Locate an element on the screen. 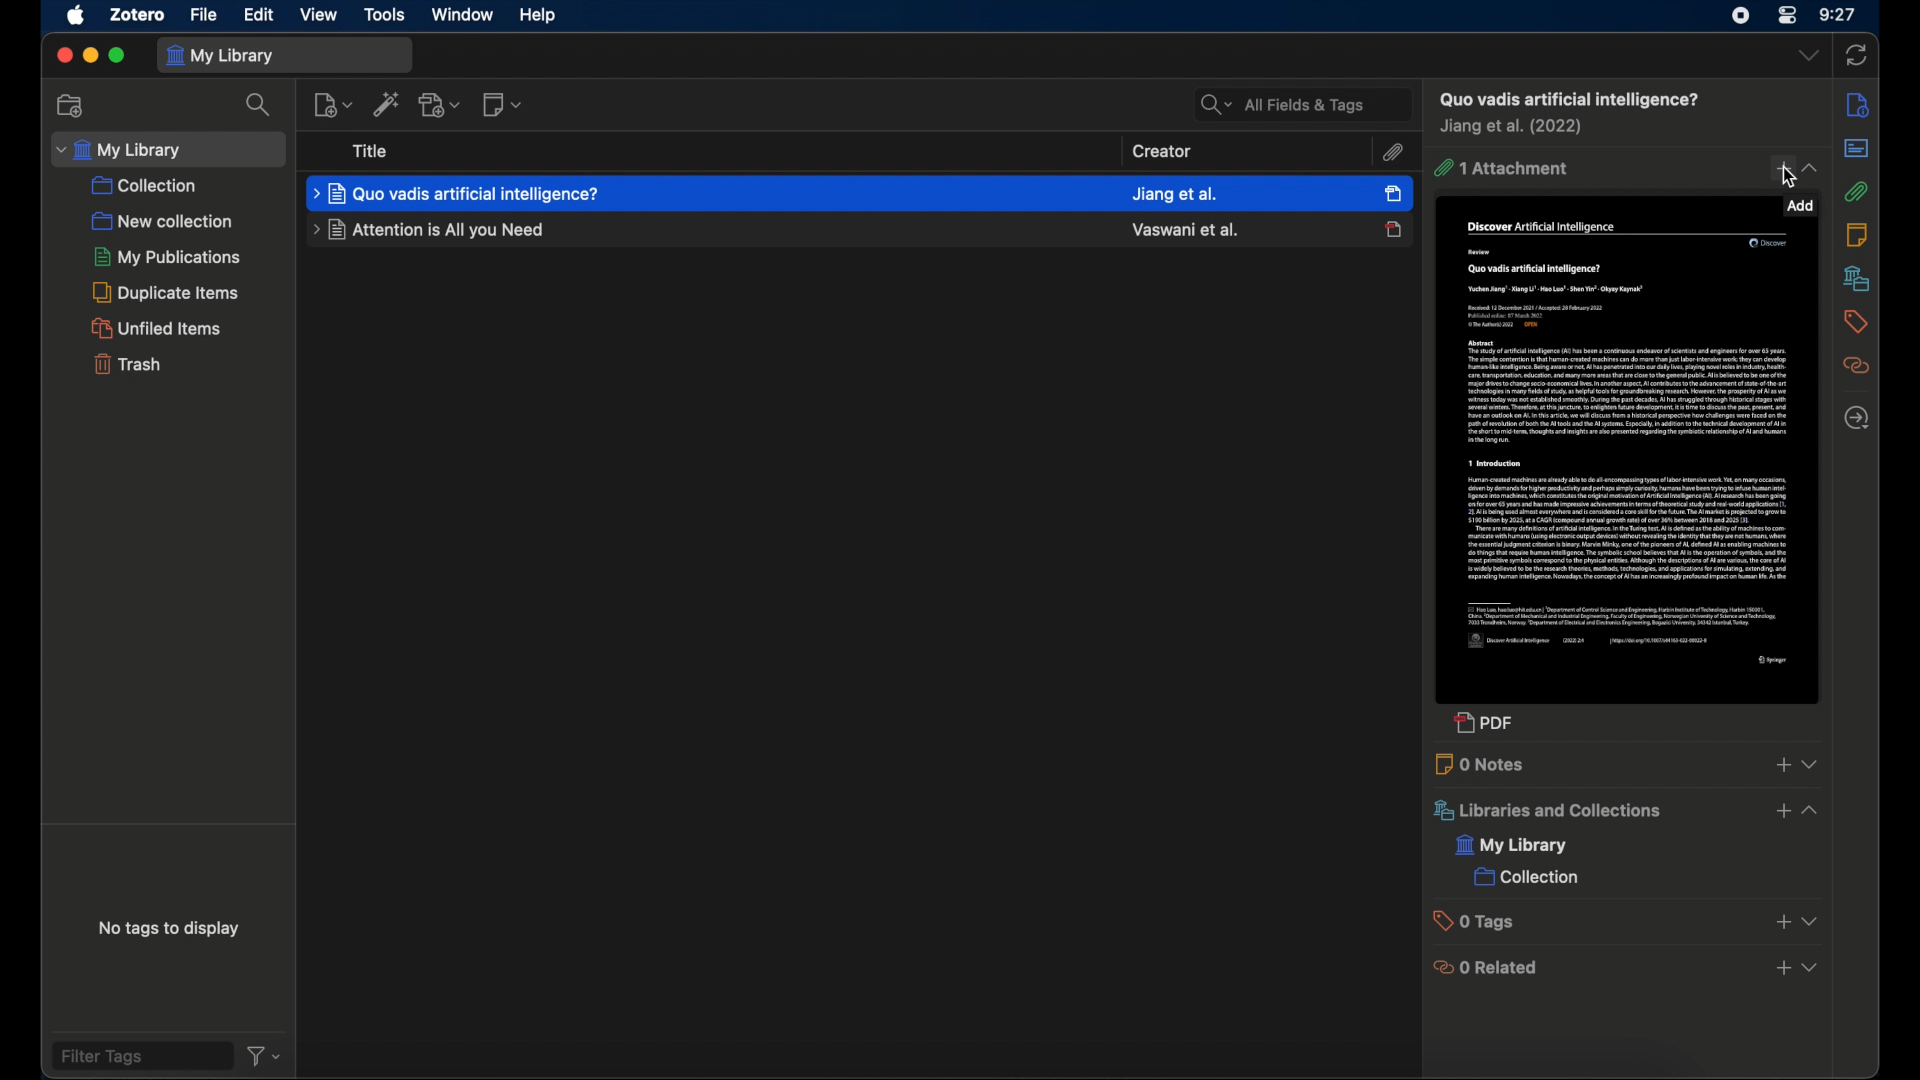 This screenshot has height=1080, width=1920. zotero is located at coordinates (138, 14).